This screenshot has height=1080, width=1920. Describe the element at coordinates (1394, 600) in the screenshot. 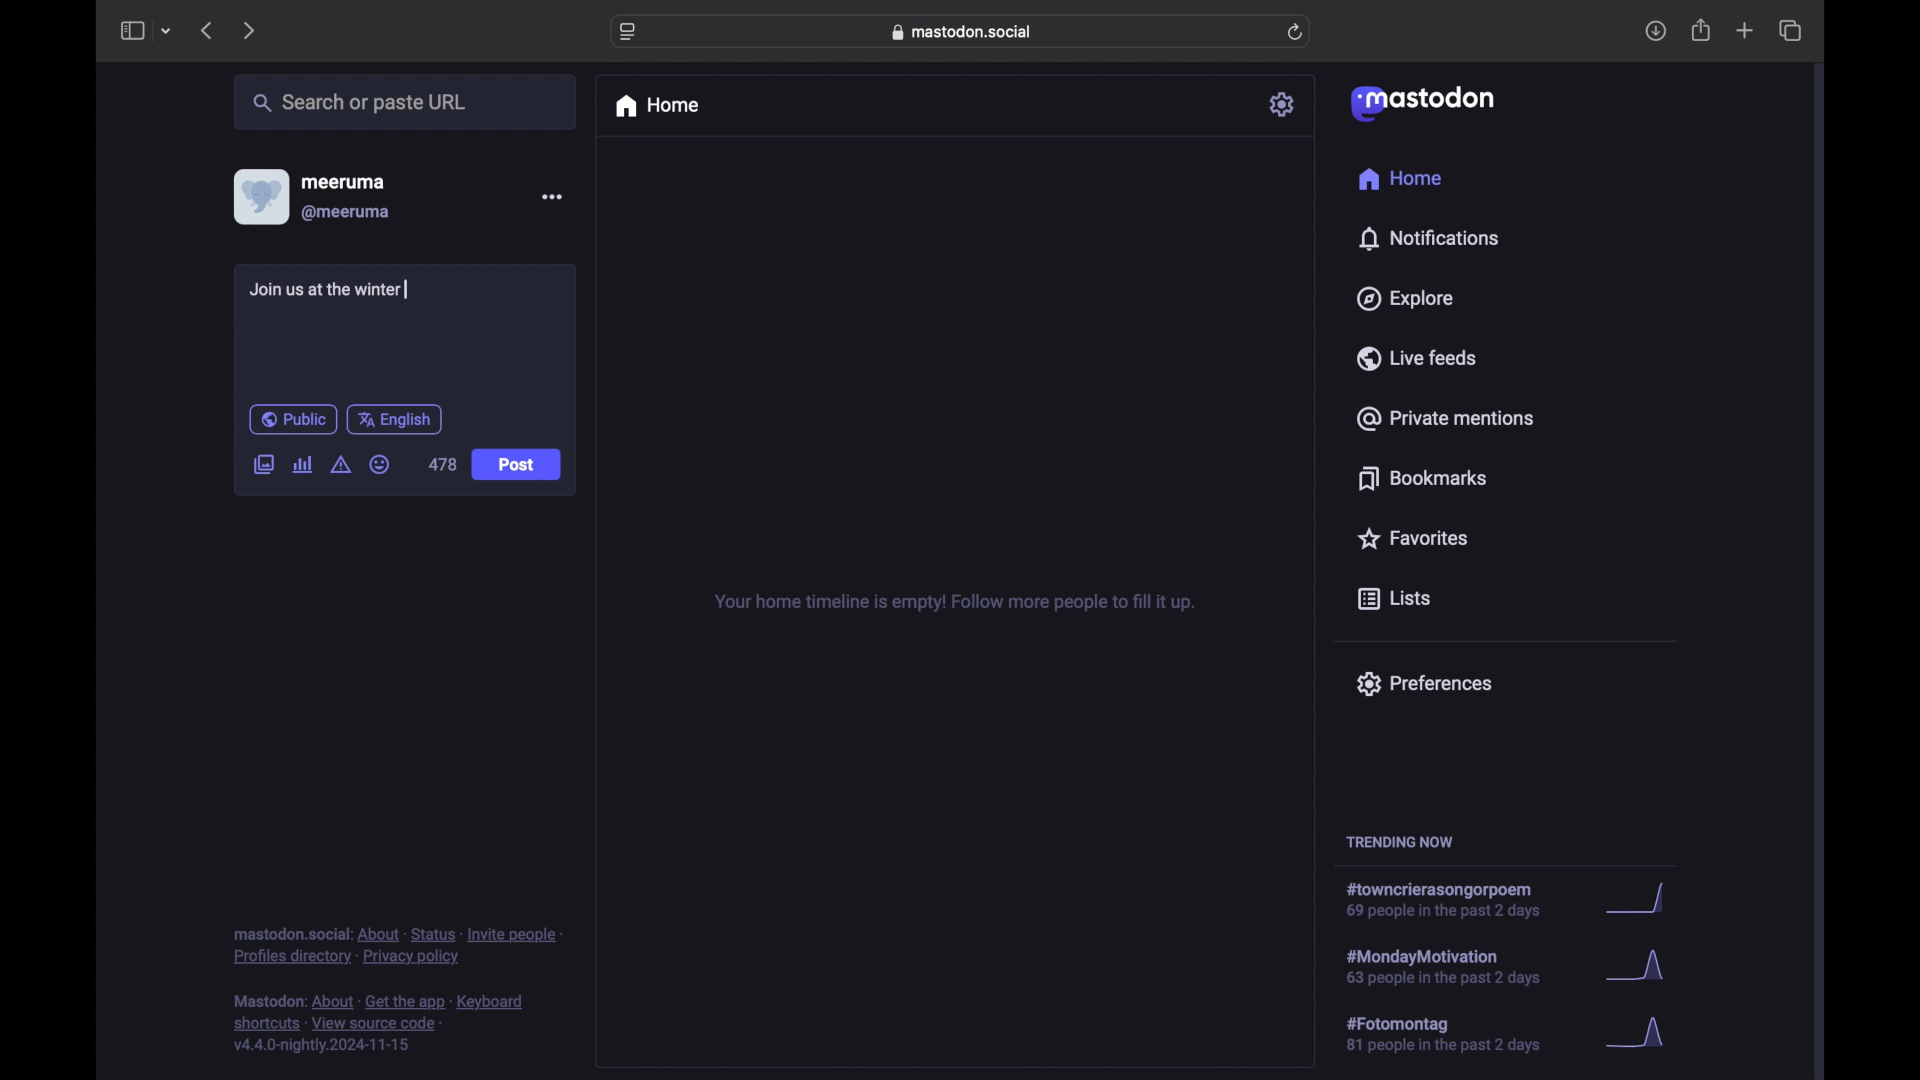

I see `lists` at that location.